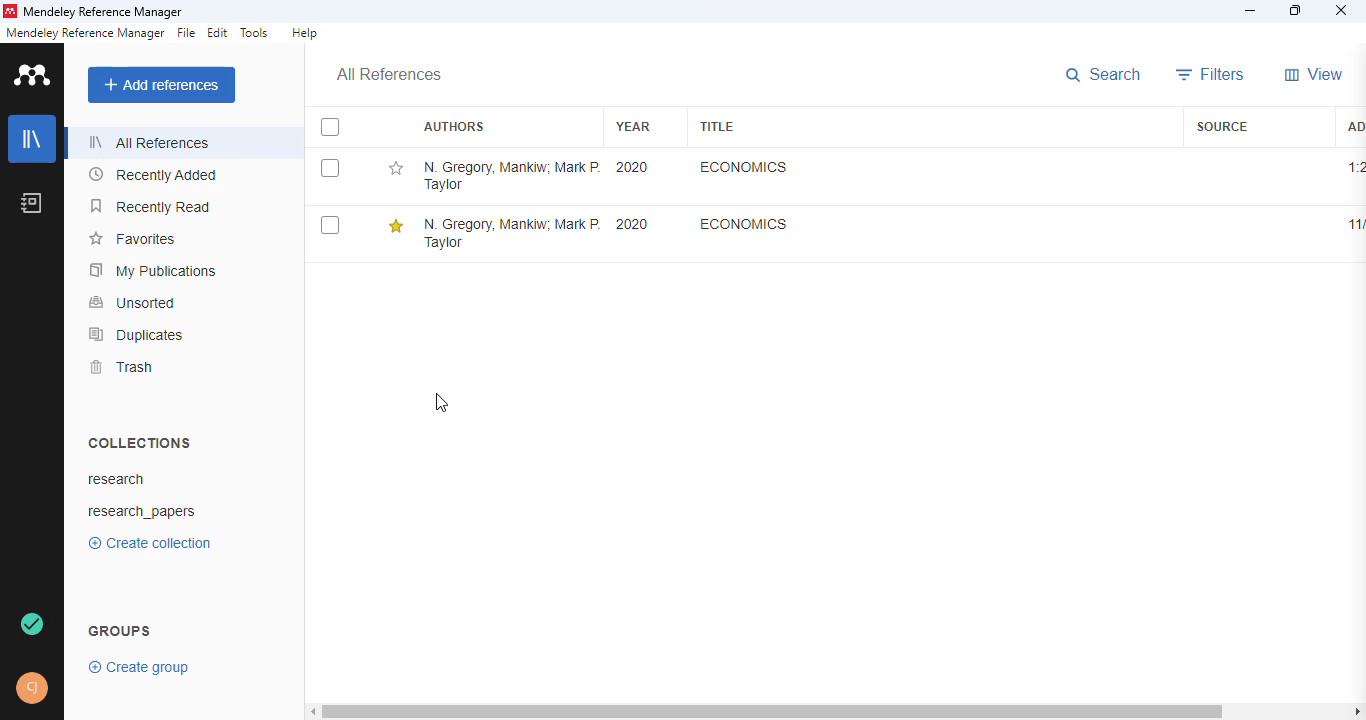  I want to click on trash, so click(125, 367).